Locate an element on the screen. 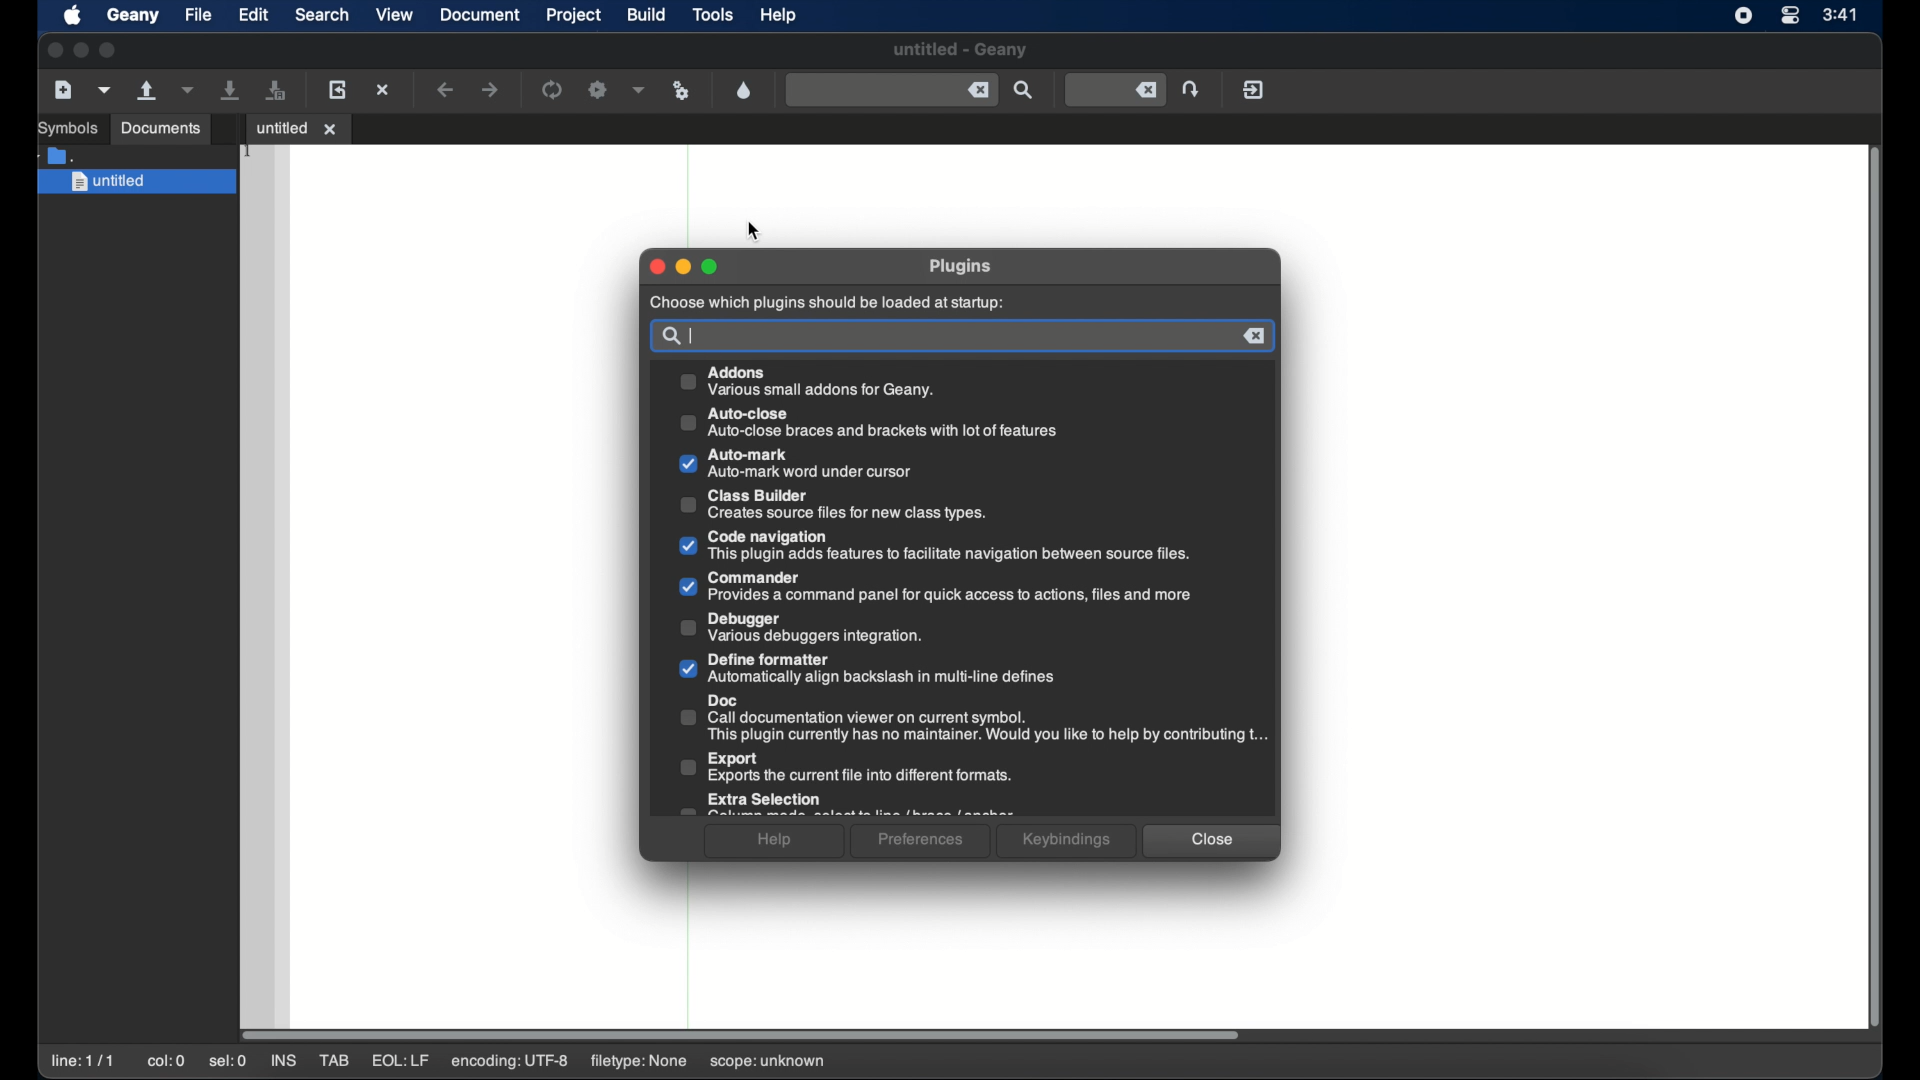 This screenshot has width=1920, height=1080. maximize is located at coordinates (108, 50).